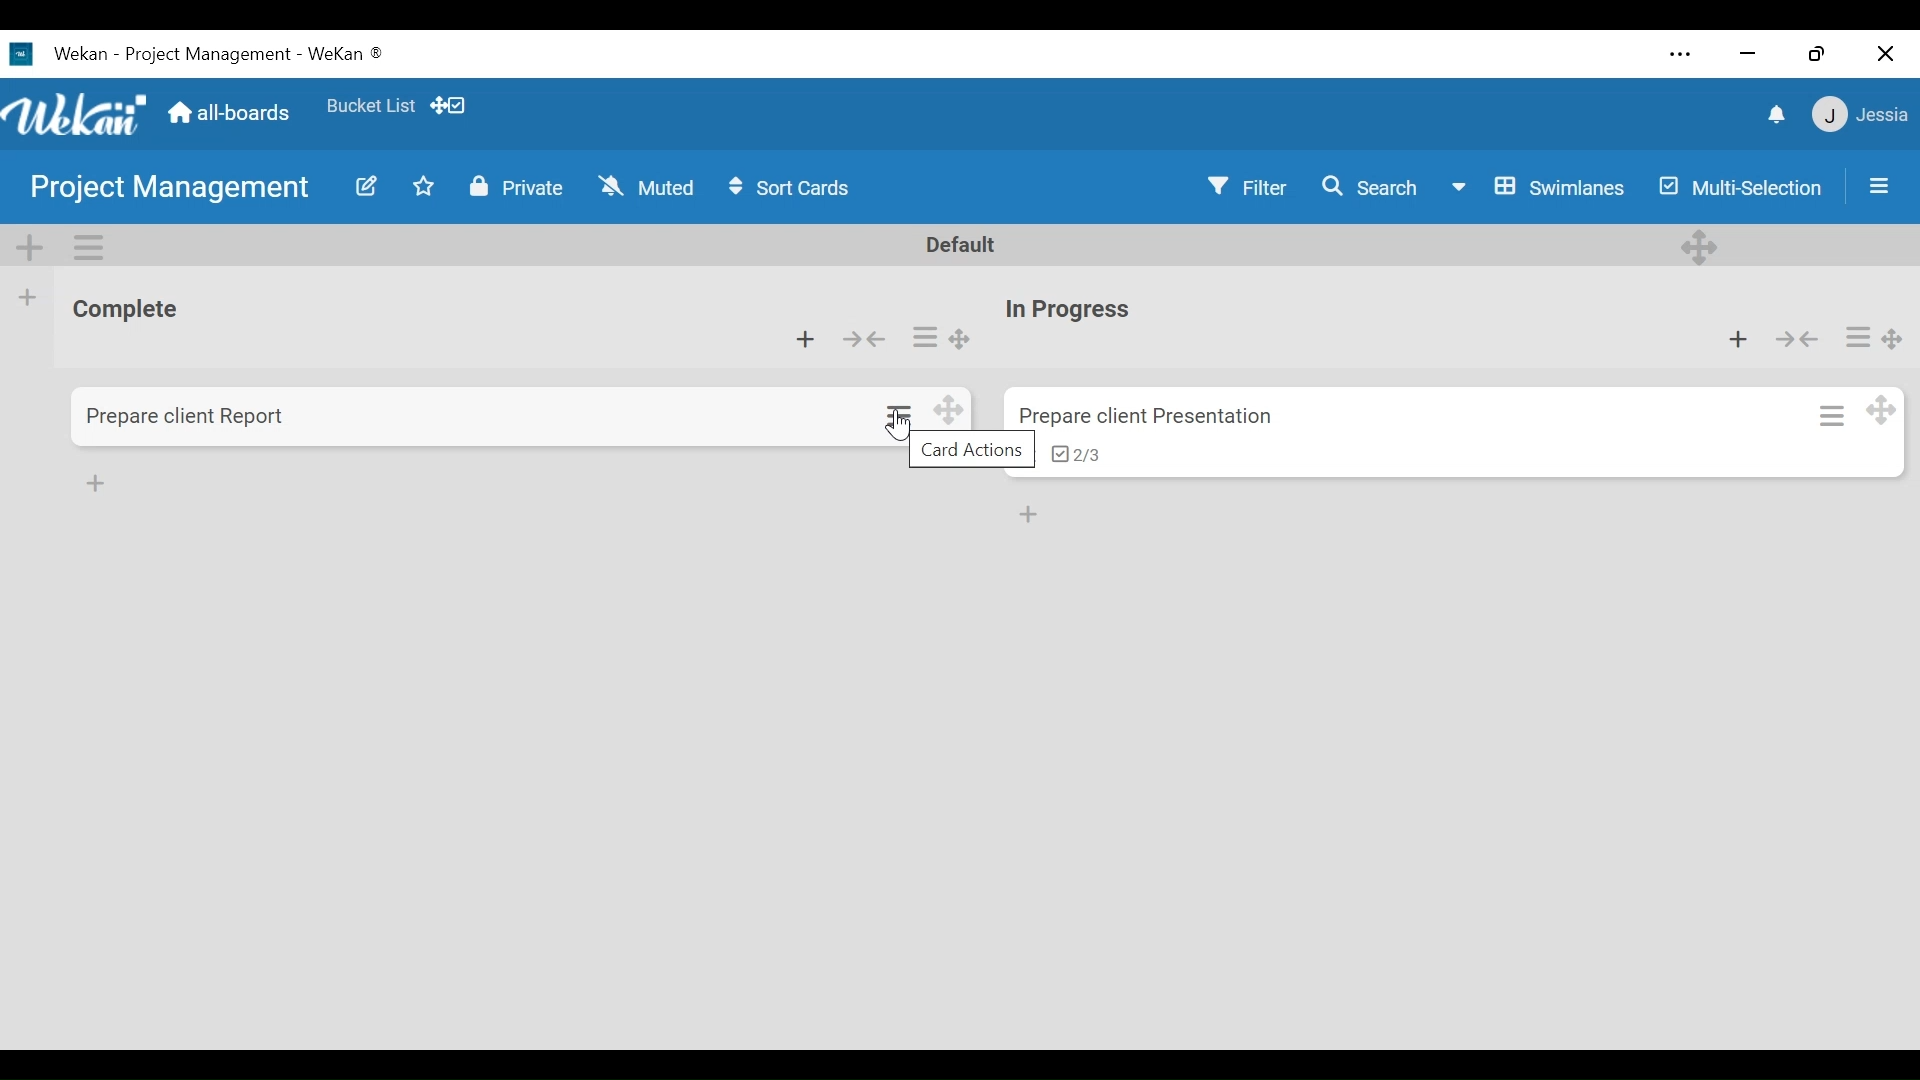  What do you see at coordinates (374, 106) in the screenshot?
I see `Favorites` at bounding box center [374, 106].